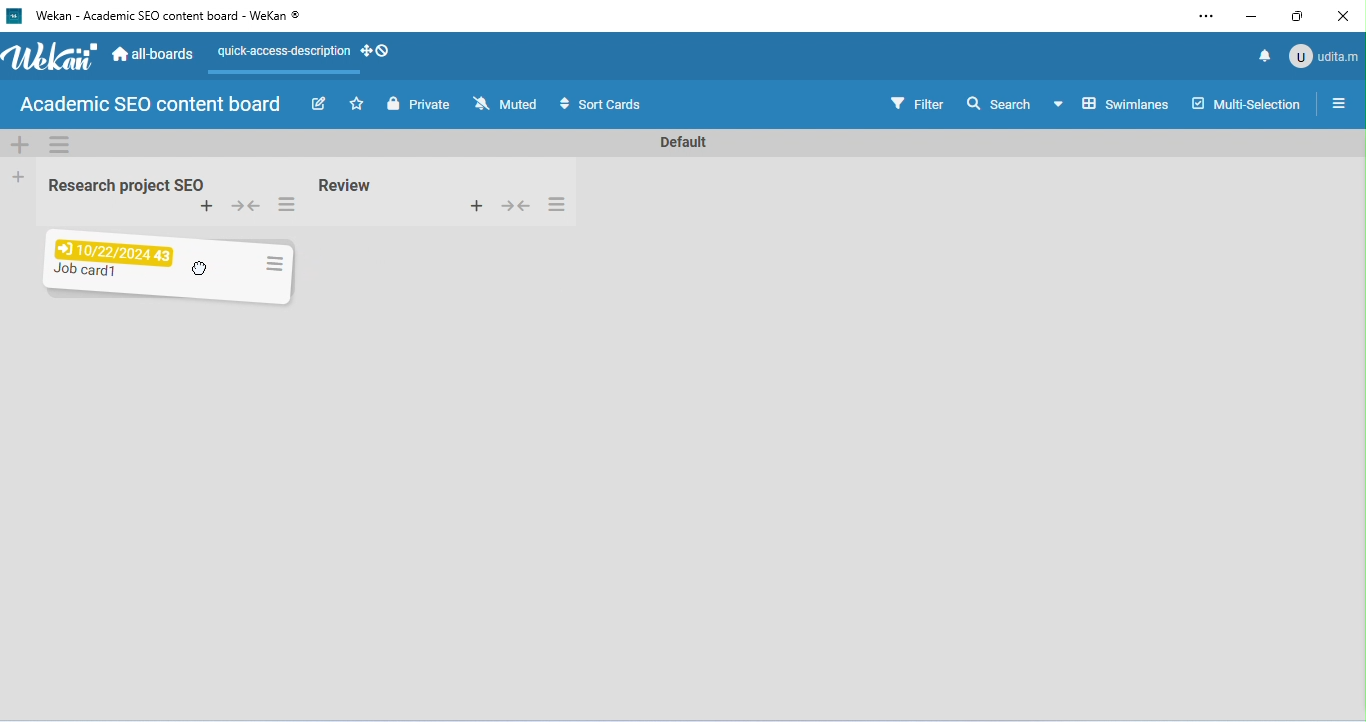 This screenshot has width=1366, height=722. I want to click on maximize, so click(1299, 16).